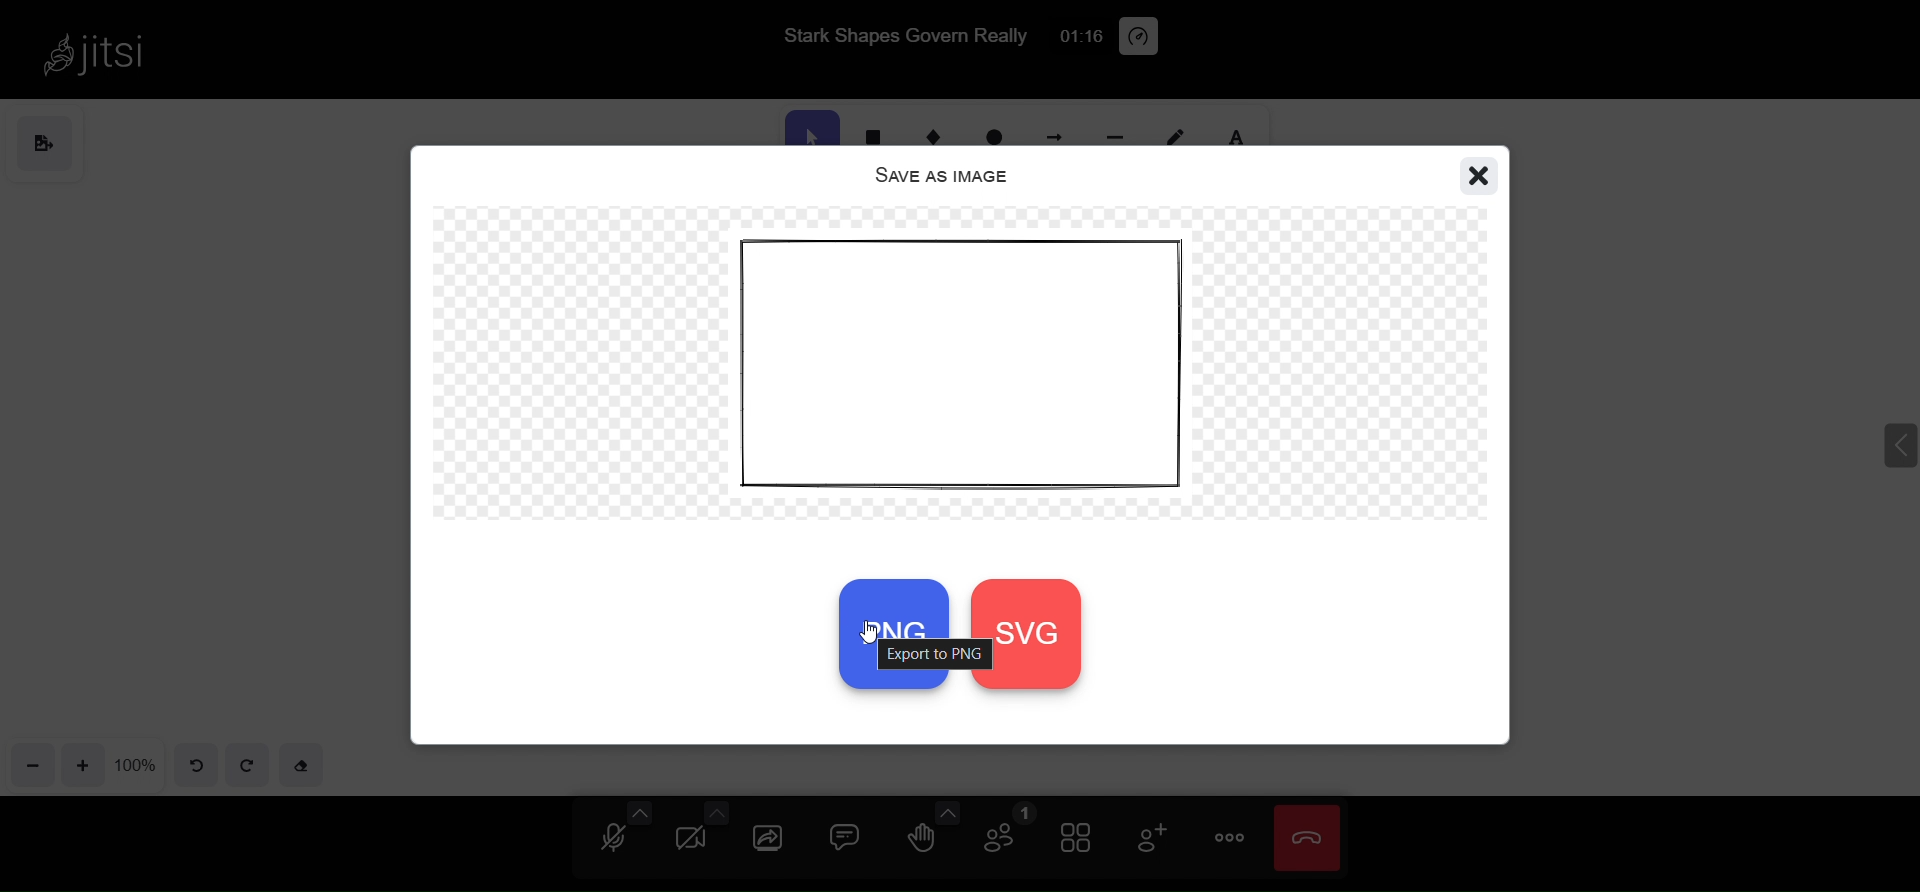 Image resolution: width=1920 pixels, height=892 pixels. I want to click on Stark Shapes Govern Really, so click(898, 34).